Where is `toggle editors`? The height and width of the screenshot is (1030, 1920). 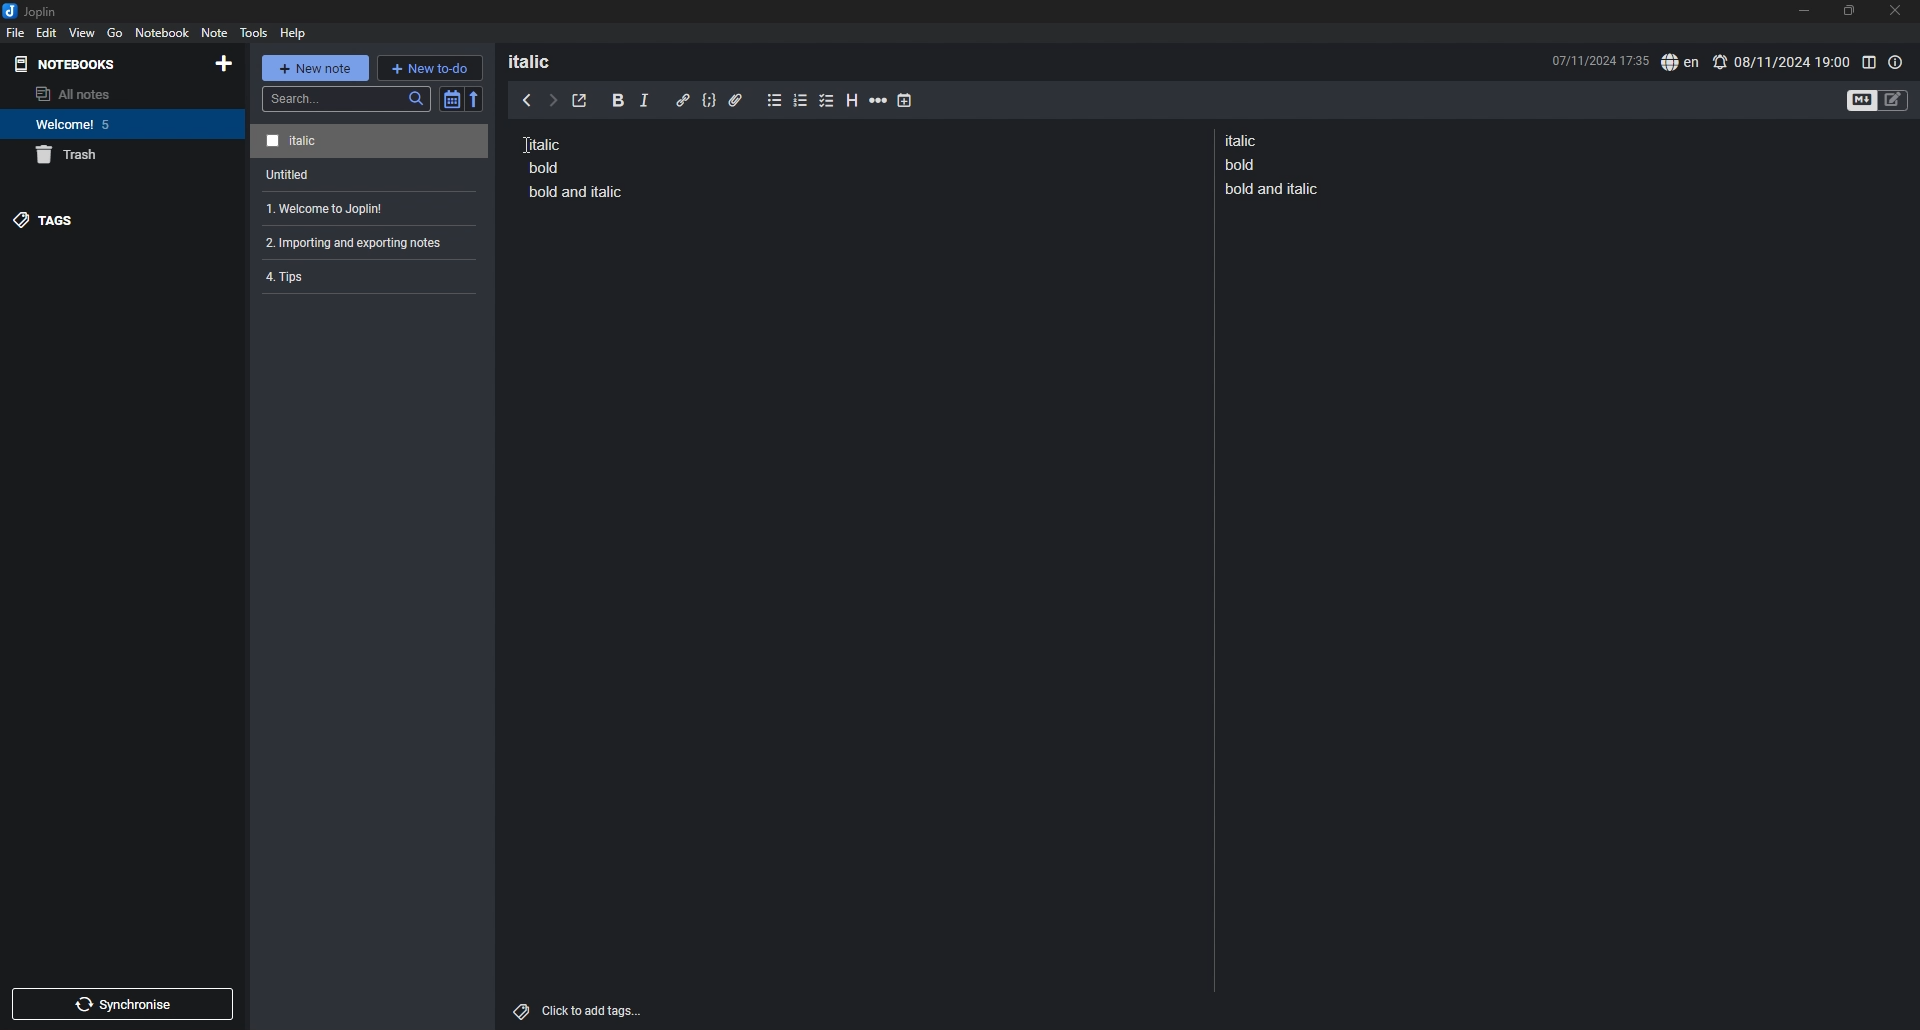 toggle editors is located at coordinates (1878, 99).